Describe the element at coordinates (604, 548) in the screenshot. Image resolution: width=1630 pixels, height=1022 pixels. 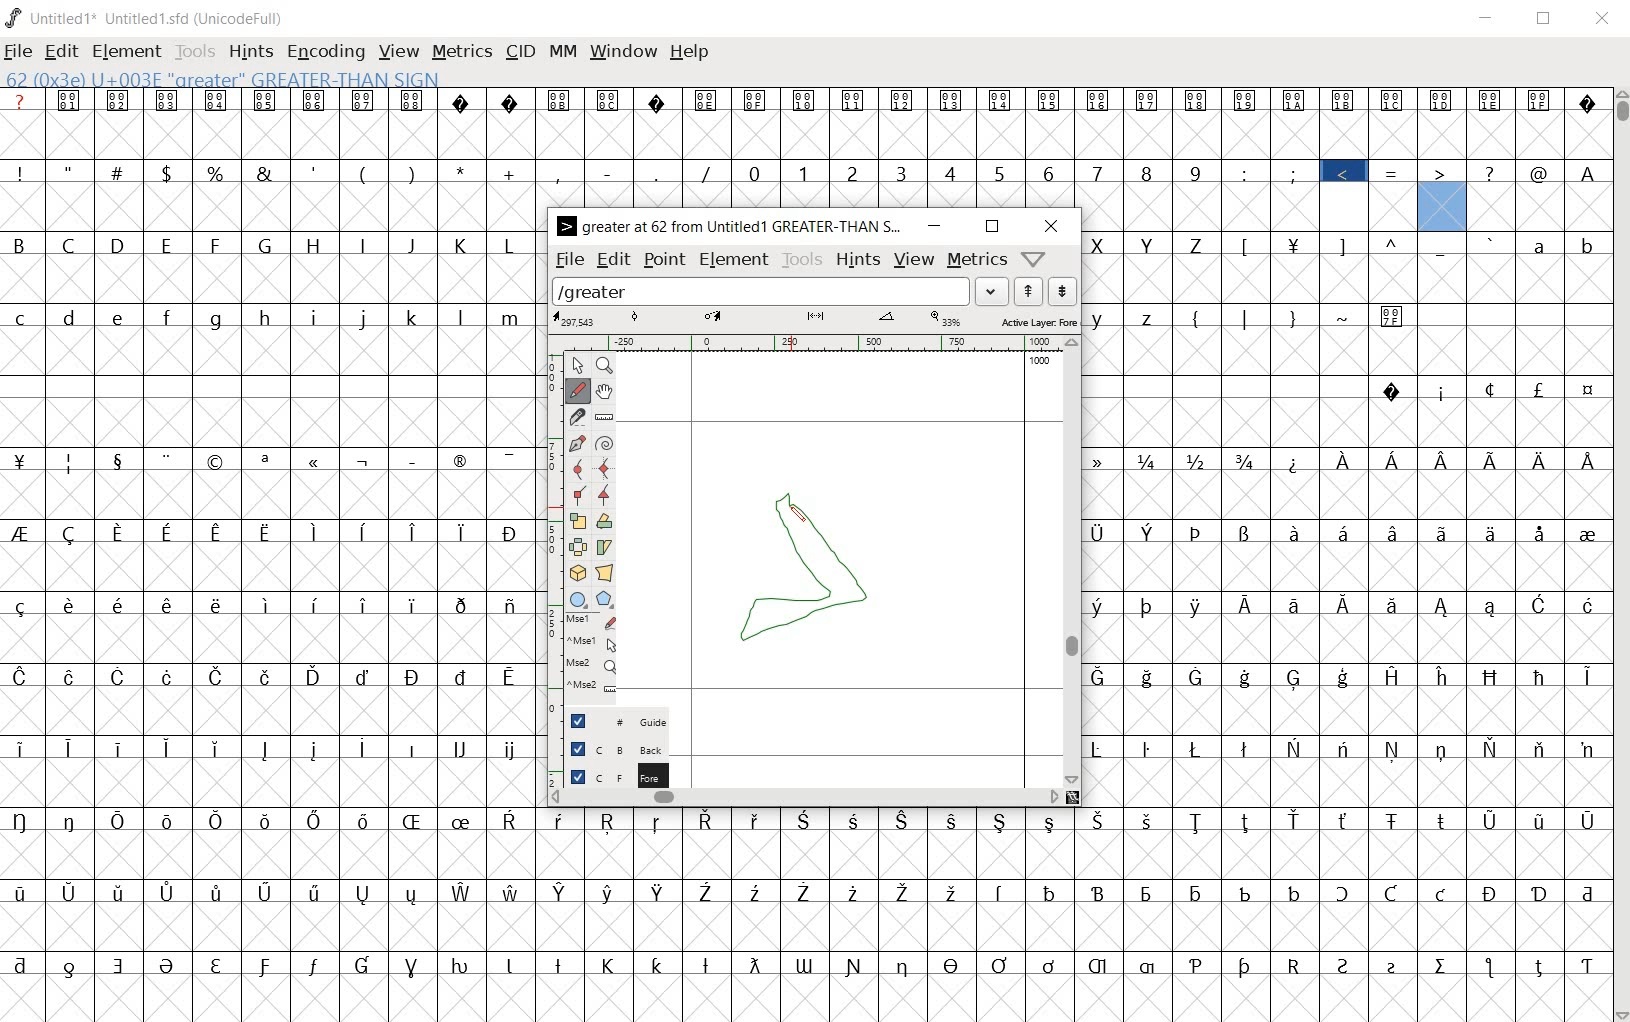
I see `skew the selection` at that location.